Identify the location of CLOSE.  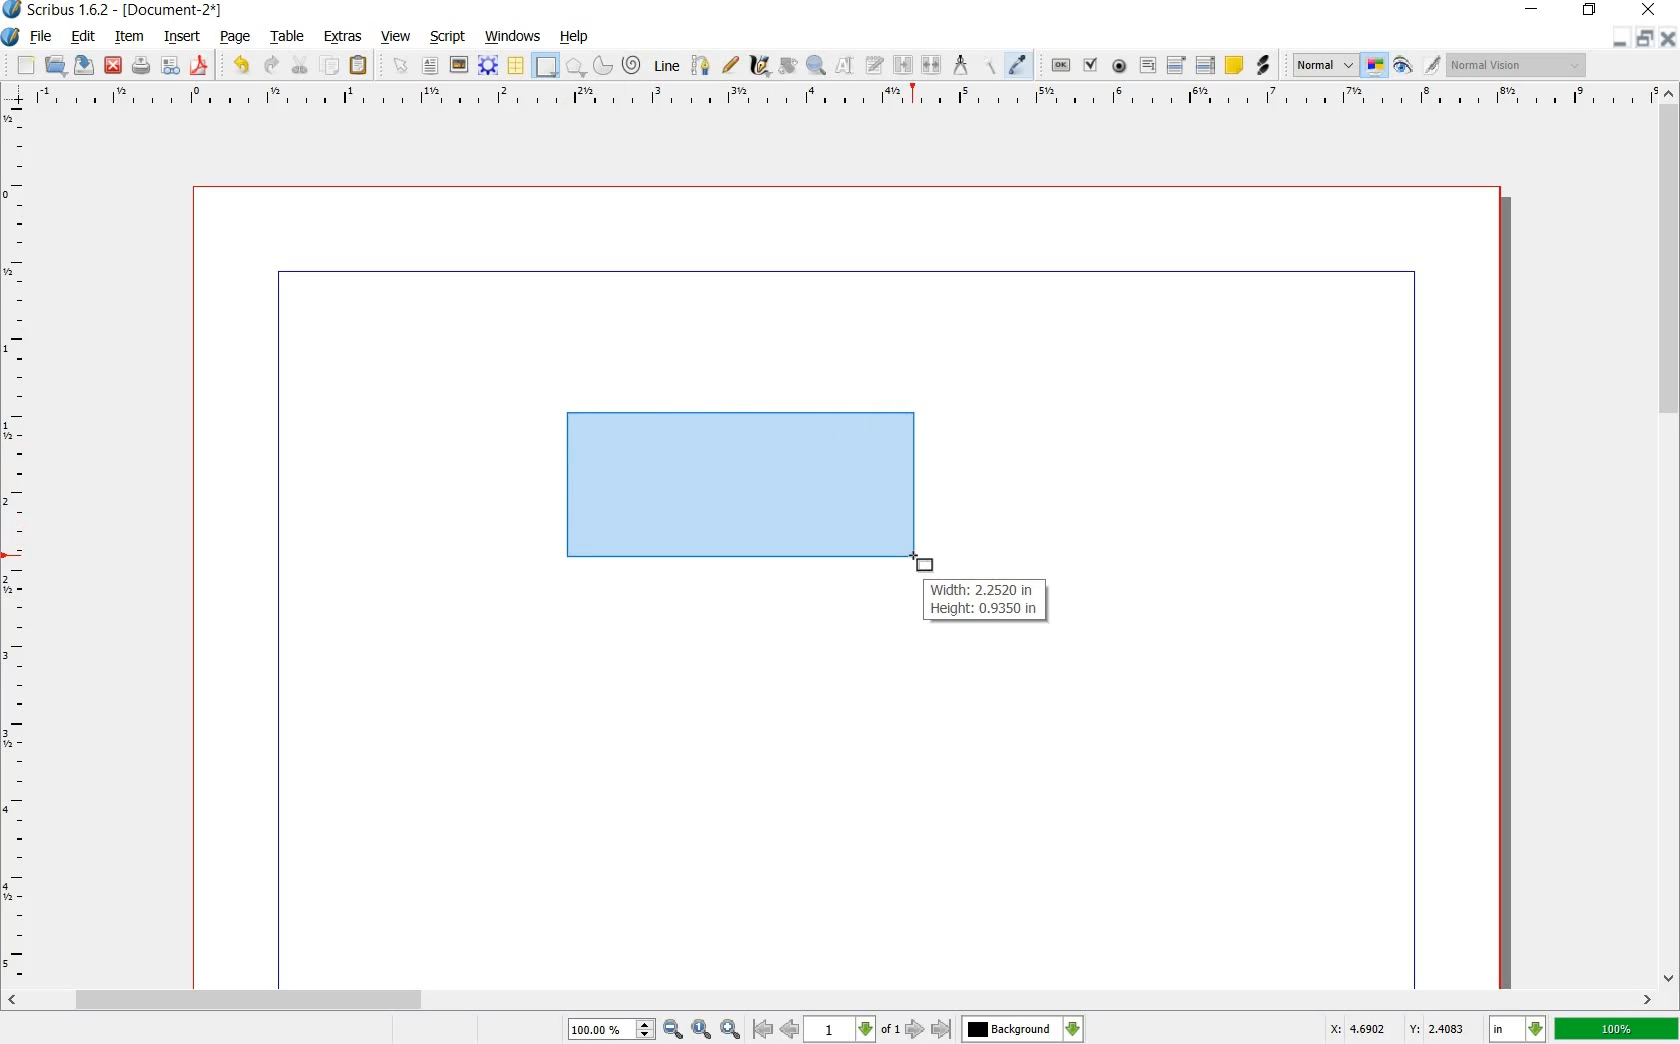
(1670, 38).